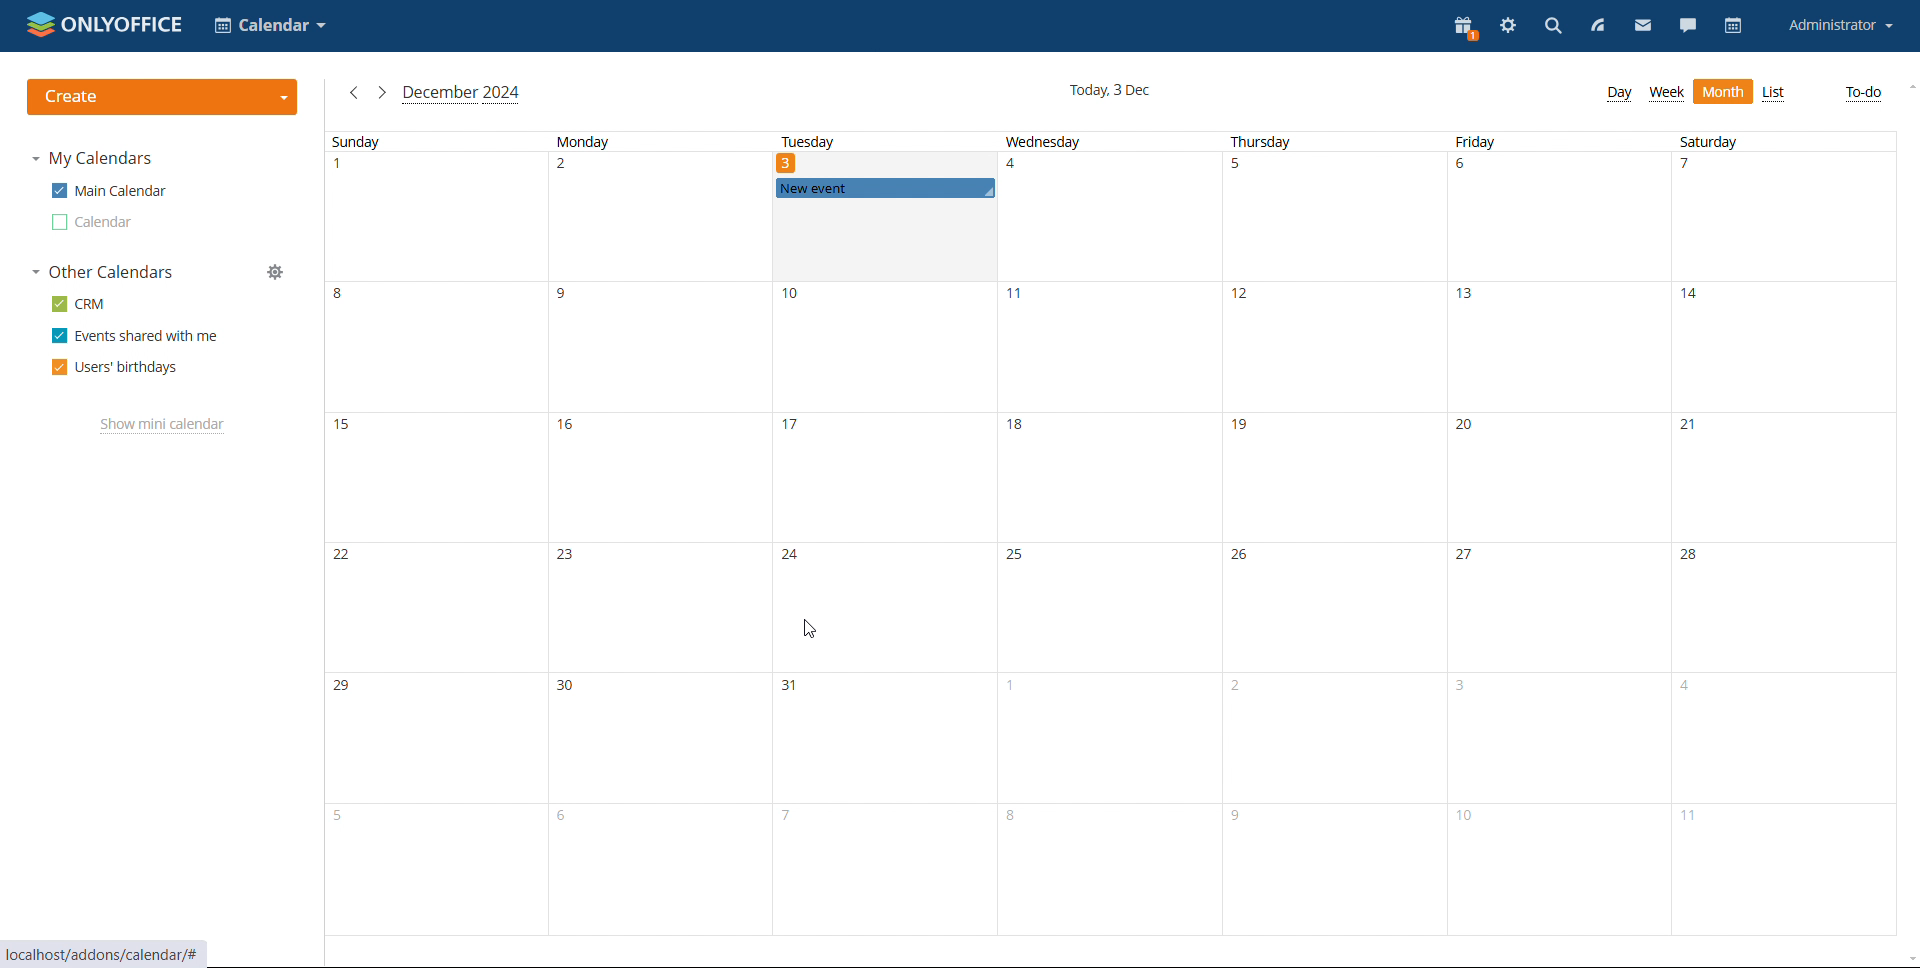 This screenshot has height=968, width=1920. What do you see at coordinates (435, 218) in the screenshot?
I see `date` at bounding box center [435, 218].